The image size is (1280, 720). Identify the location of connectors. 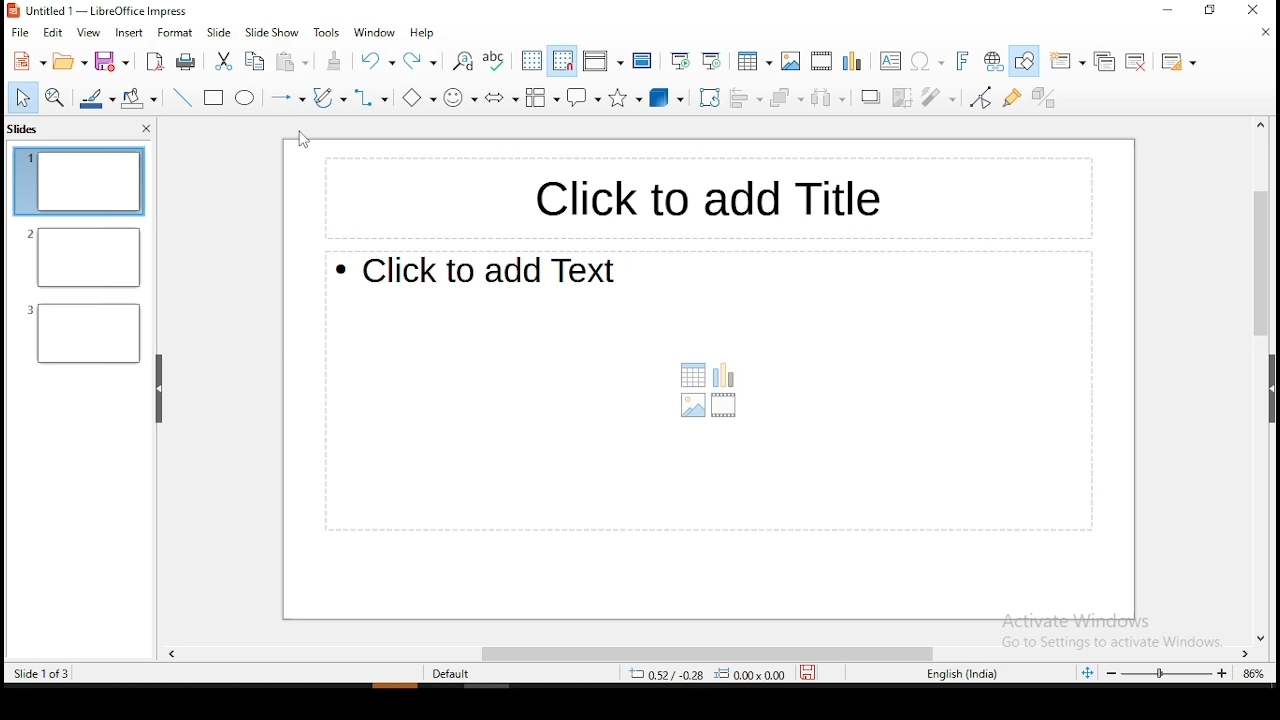
(370, 99).